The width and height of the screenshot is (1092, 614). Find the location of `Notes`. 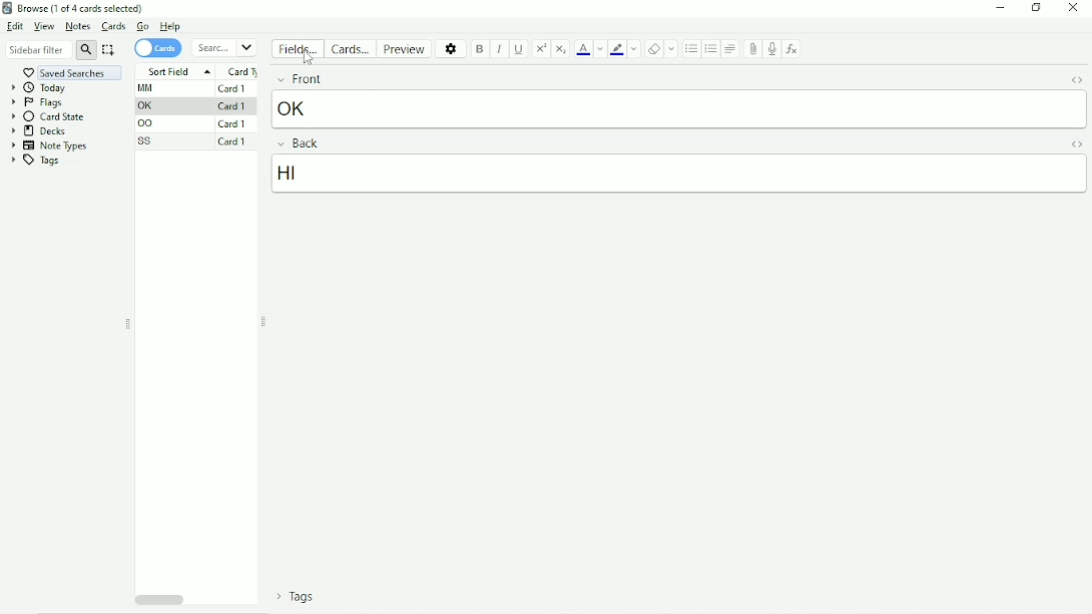

Notes is located at coordinates (77, 26).